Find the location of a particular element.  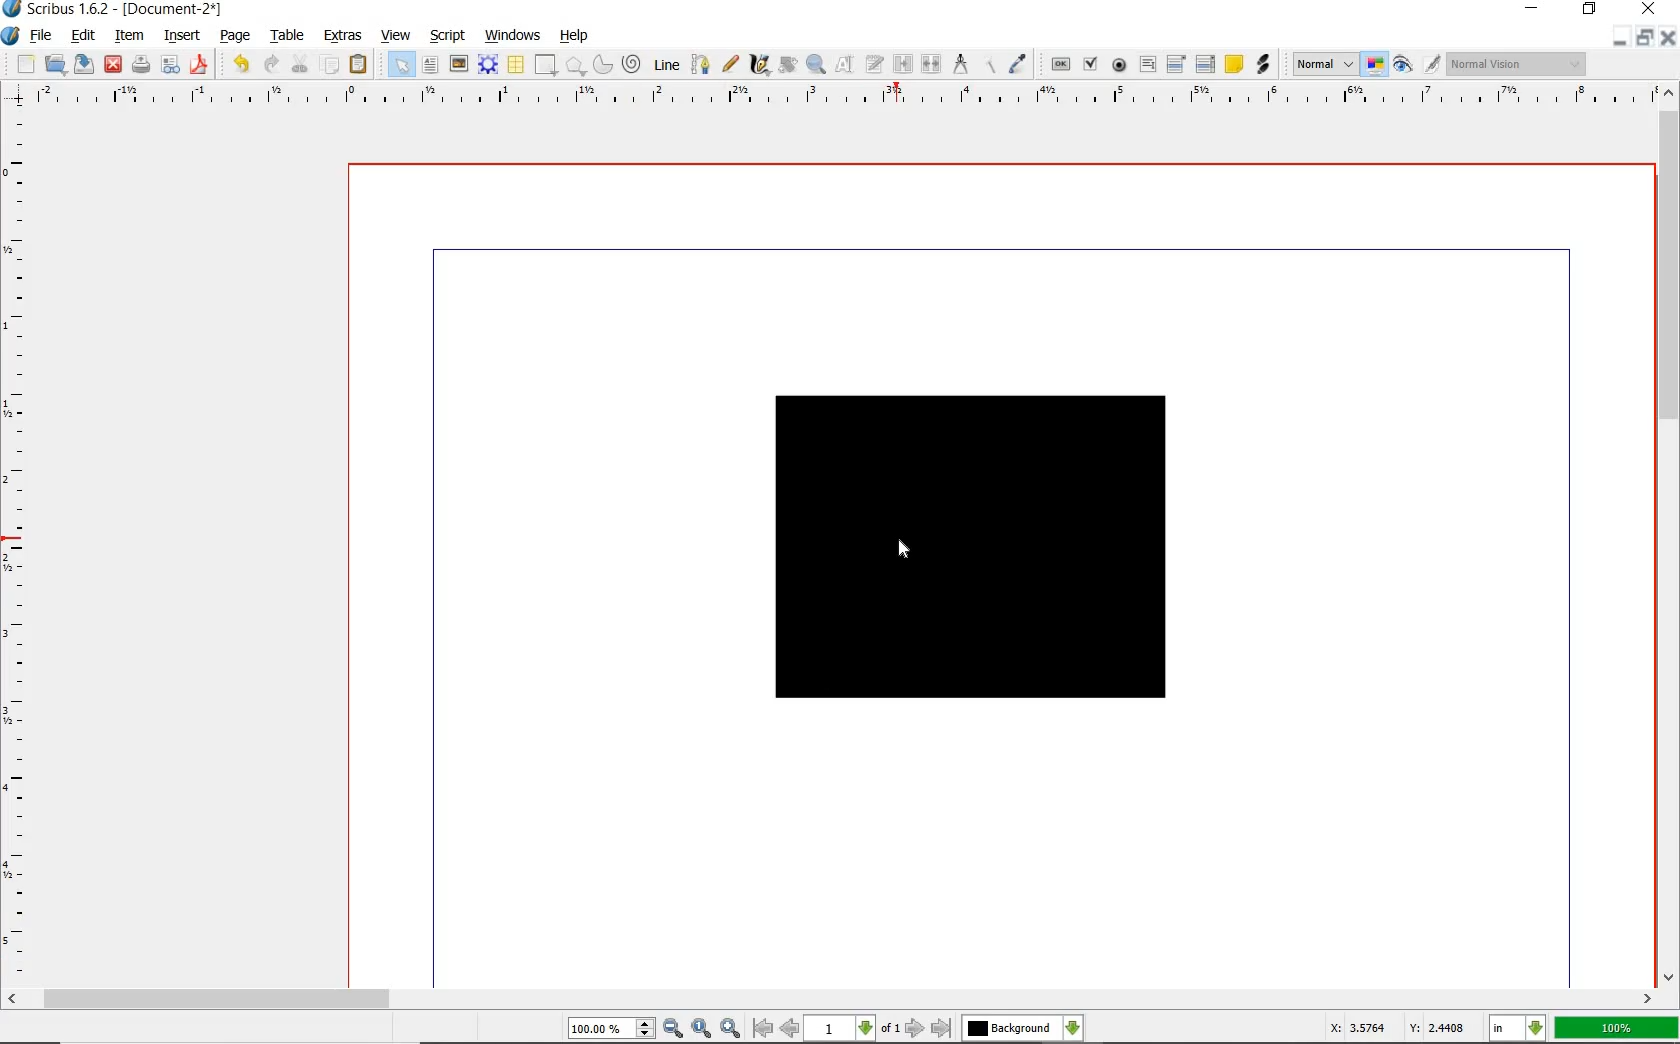

unlink text frames is located at coordinates (932, 66).